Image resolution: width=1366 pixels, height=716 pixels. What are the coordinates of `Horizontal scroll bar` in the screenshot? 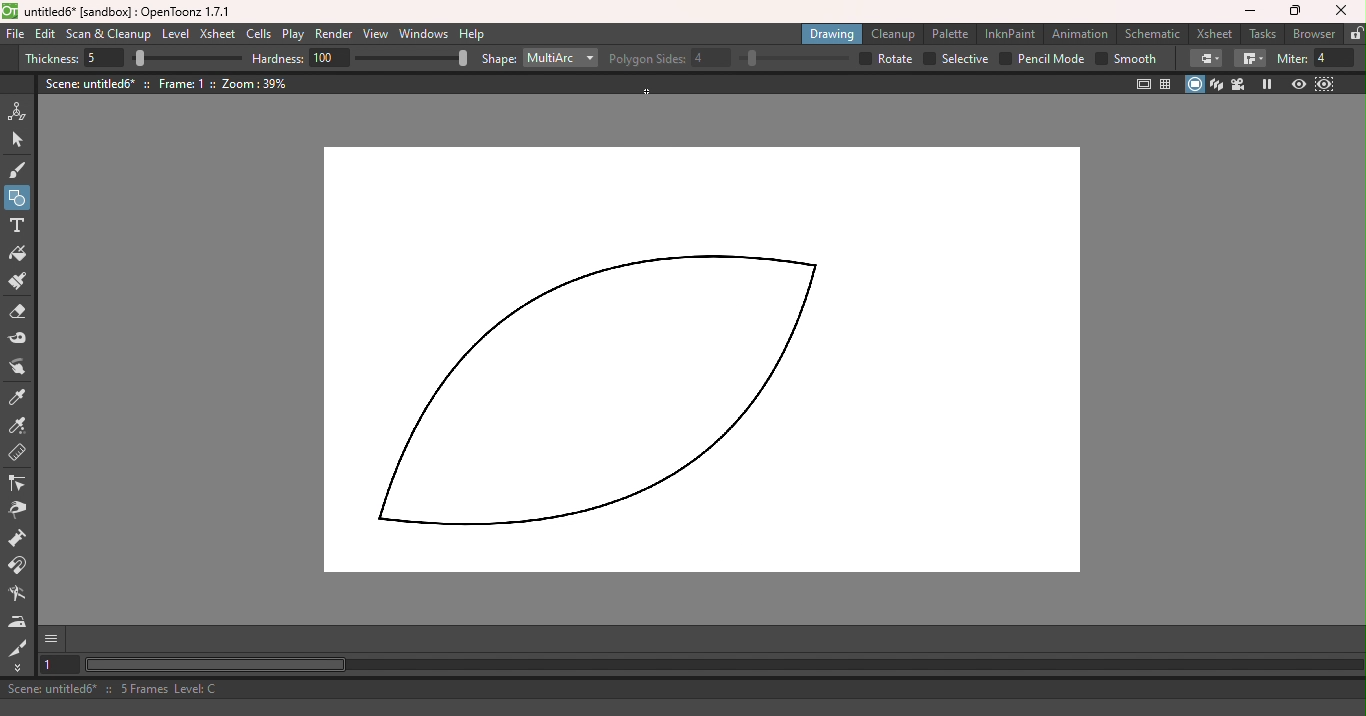 It's located at (723, 665).